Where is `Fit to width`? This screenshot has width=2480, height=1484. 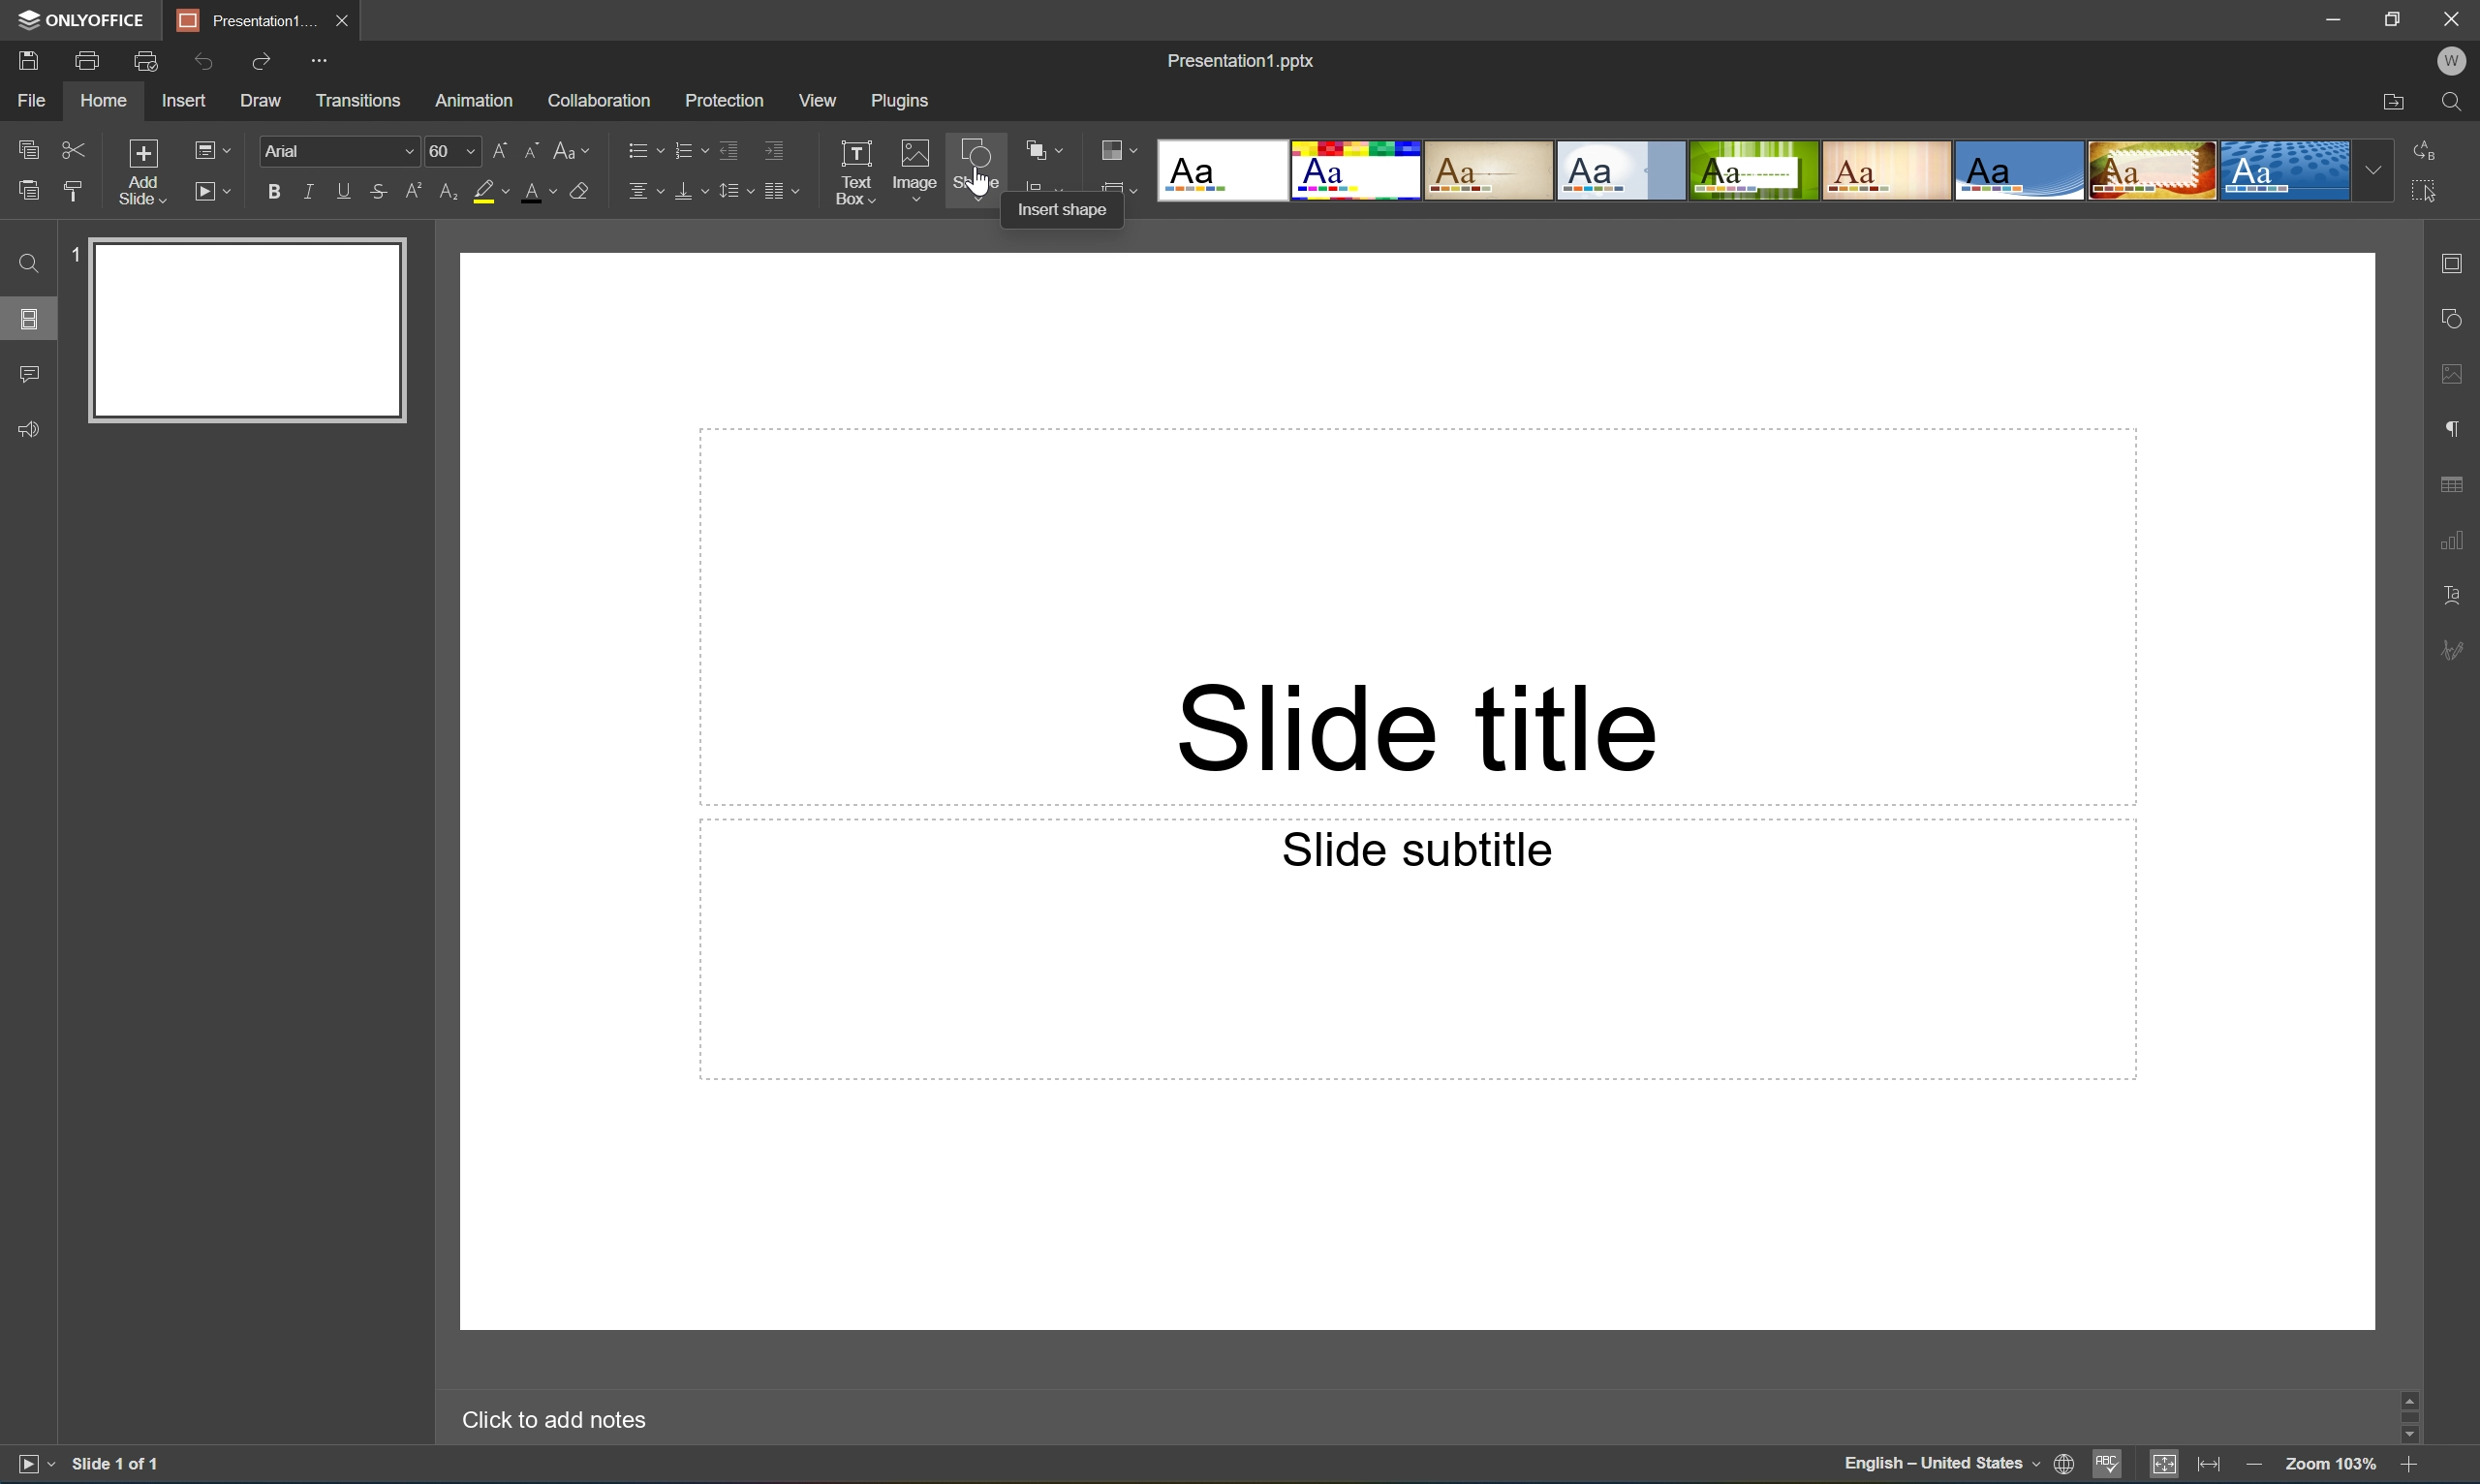 Fit to width is located at coordinates (2209, 1466).